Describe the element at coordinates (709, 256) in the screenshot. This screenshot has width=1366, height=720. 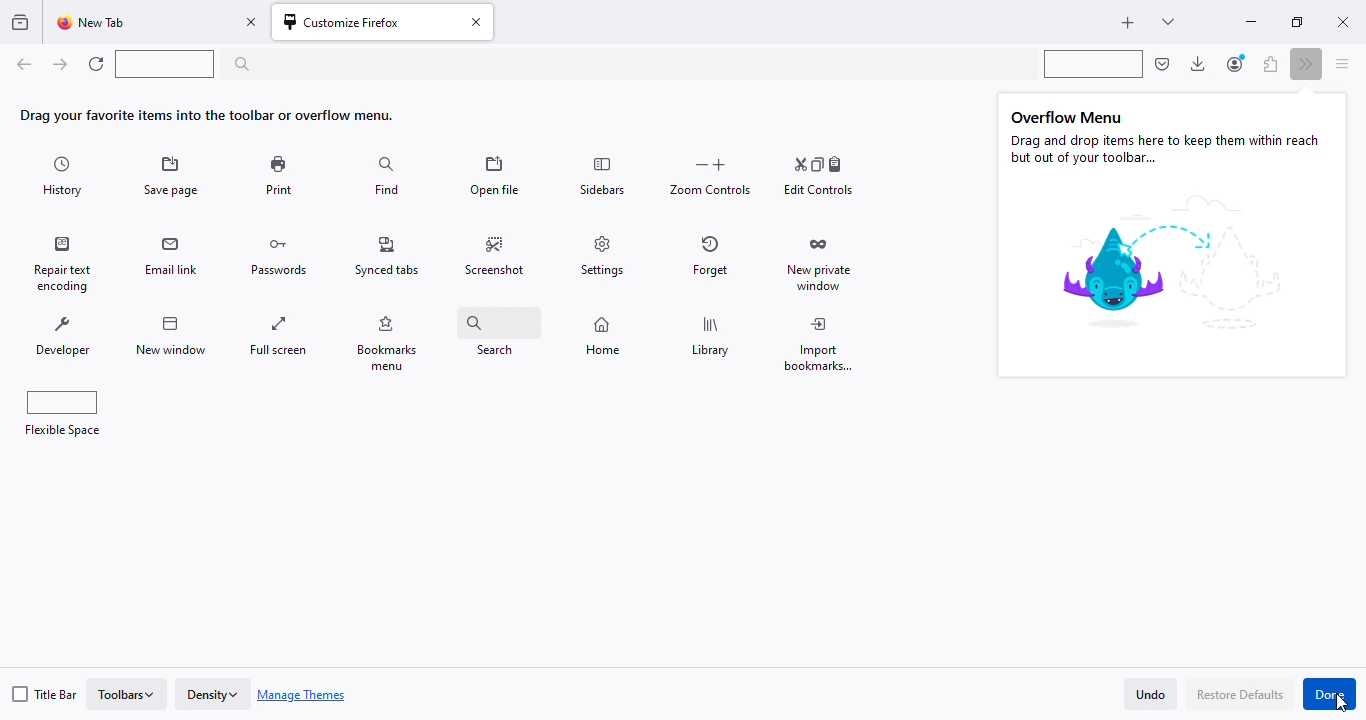
I see `forget` at that location.